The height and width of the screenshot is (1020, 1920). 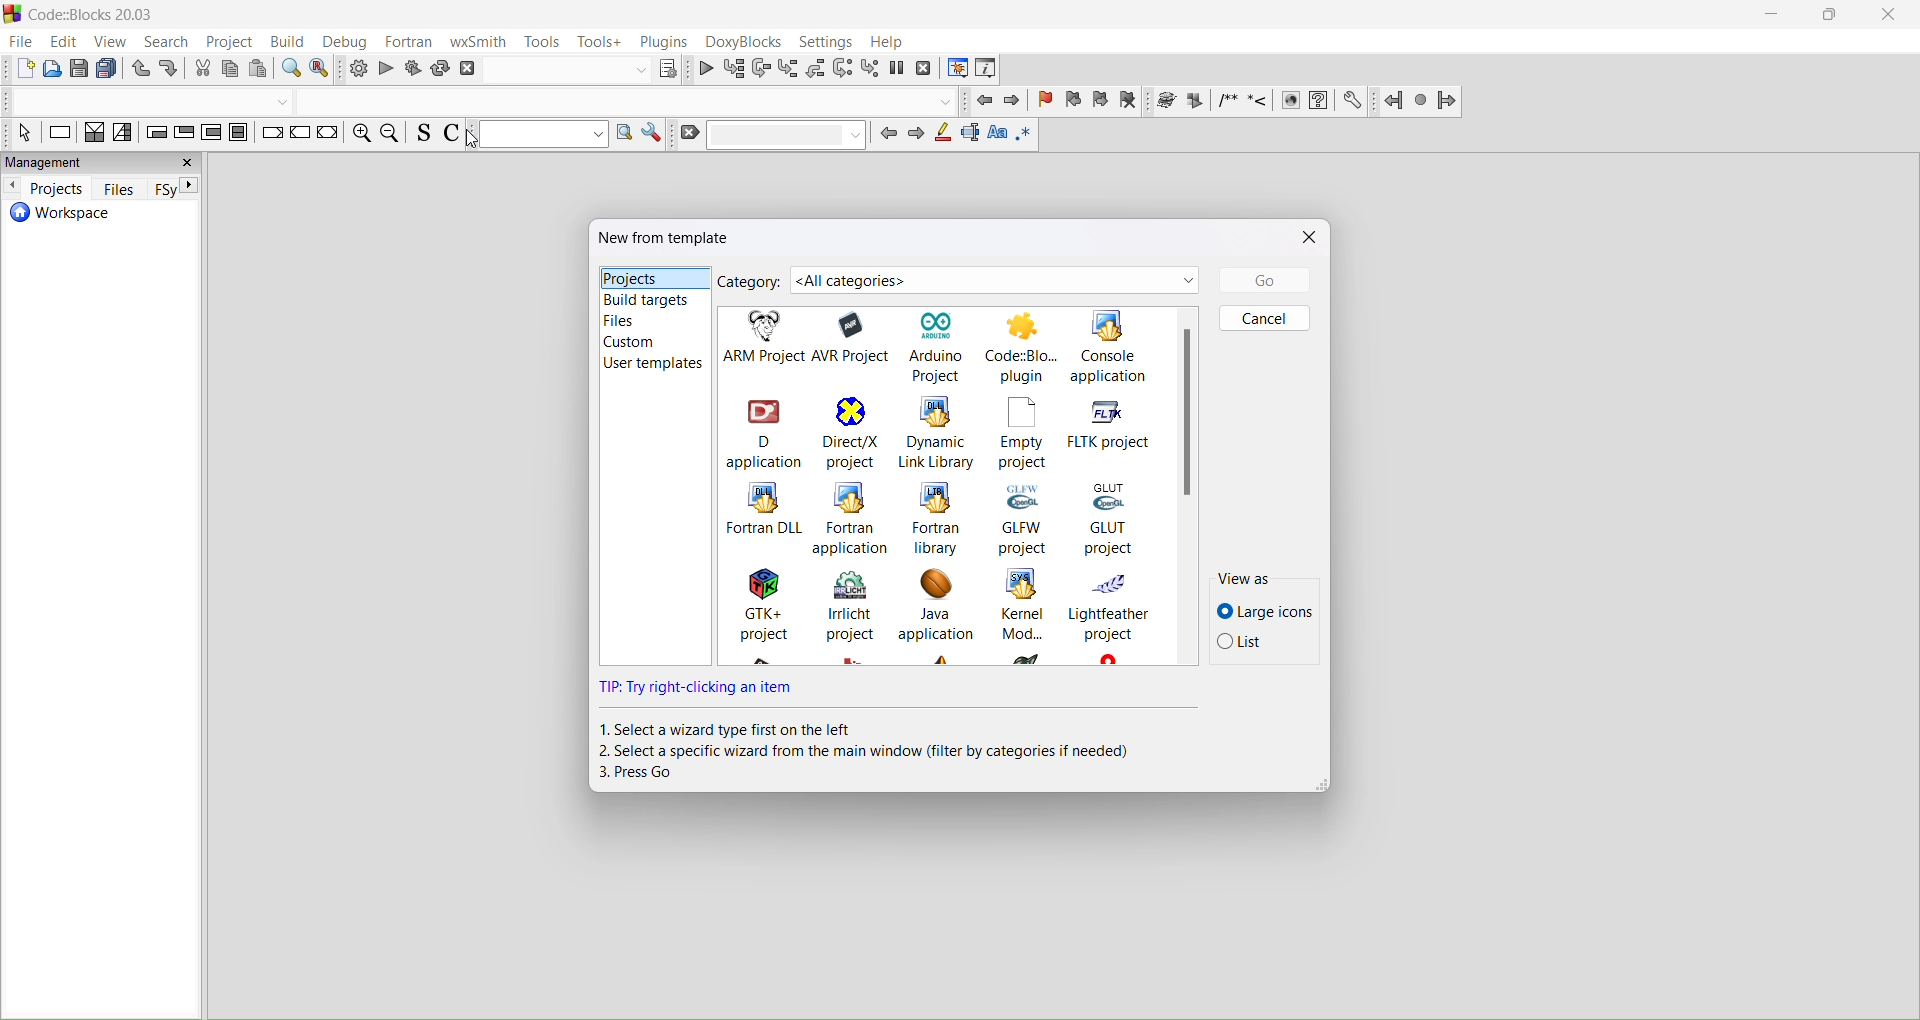 What do you see at coordinates (1319, 101) in the screenshot?
I see `HTML help` at bounding box center [1319, 101].